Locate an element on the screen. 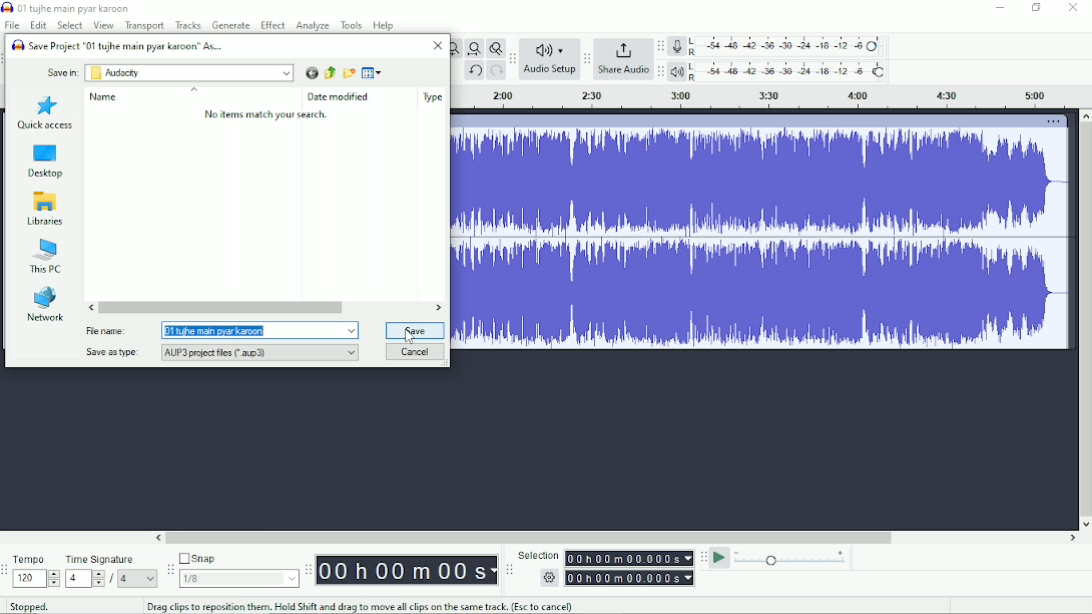 This screenshot has width=1092, height=614. Zoom toggle is located at coordinates (495, 48).